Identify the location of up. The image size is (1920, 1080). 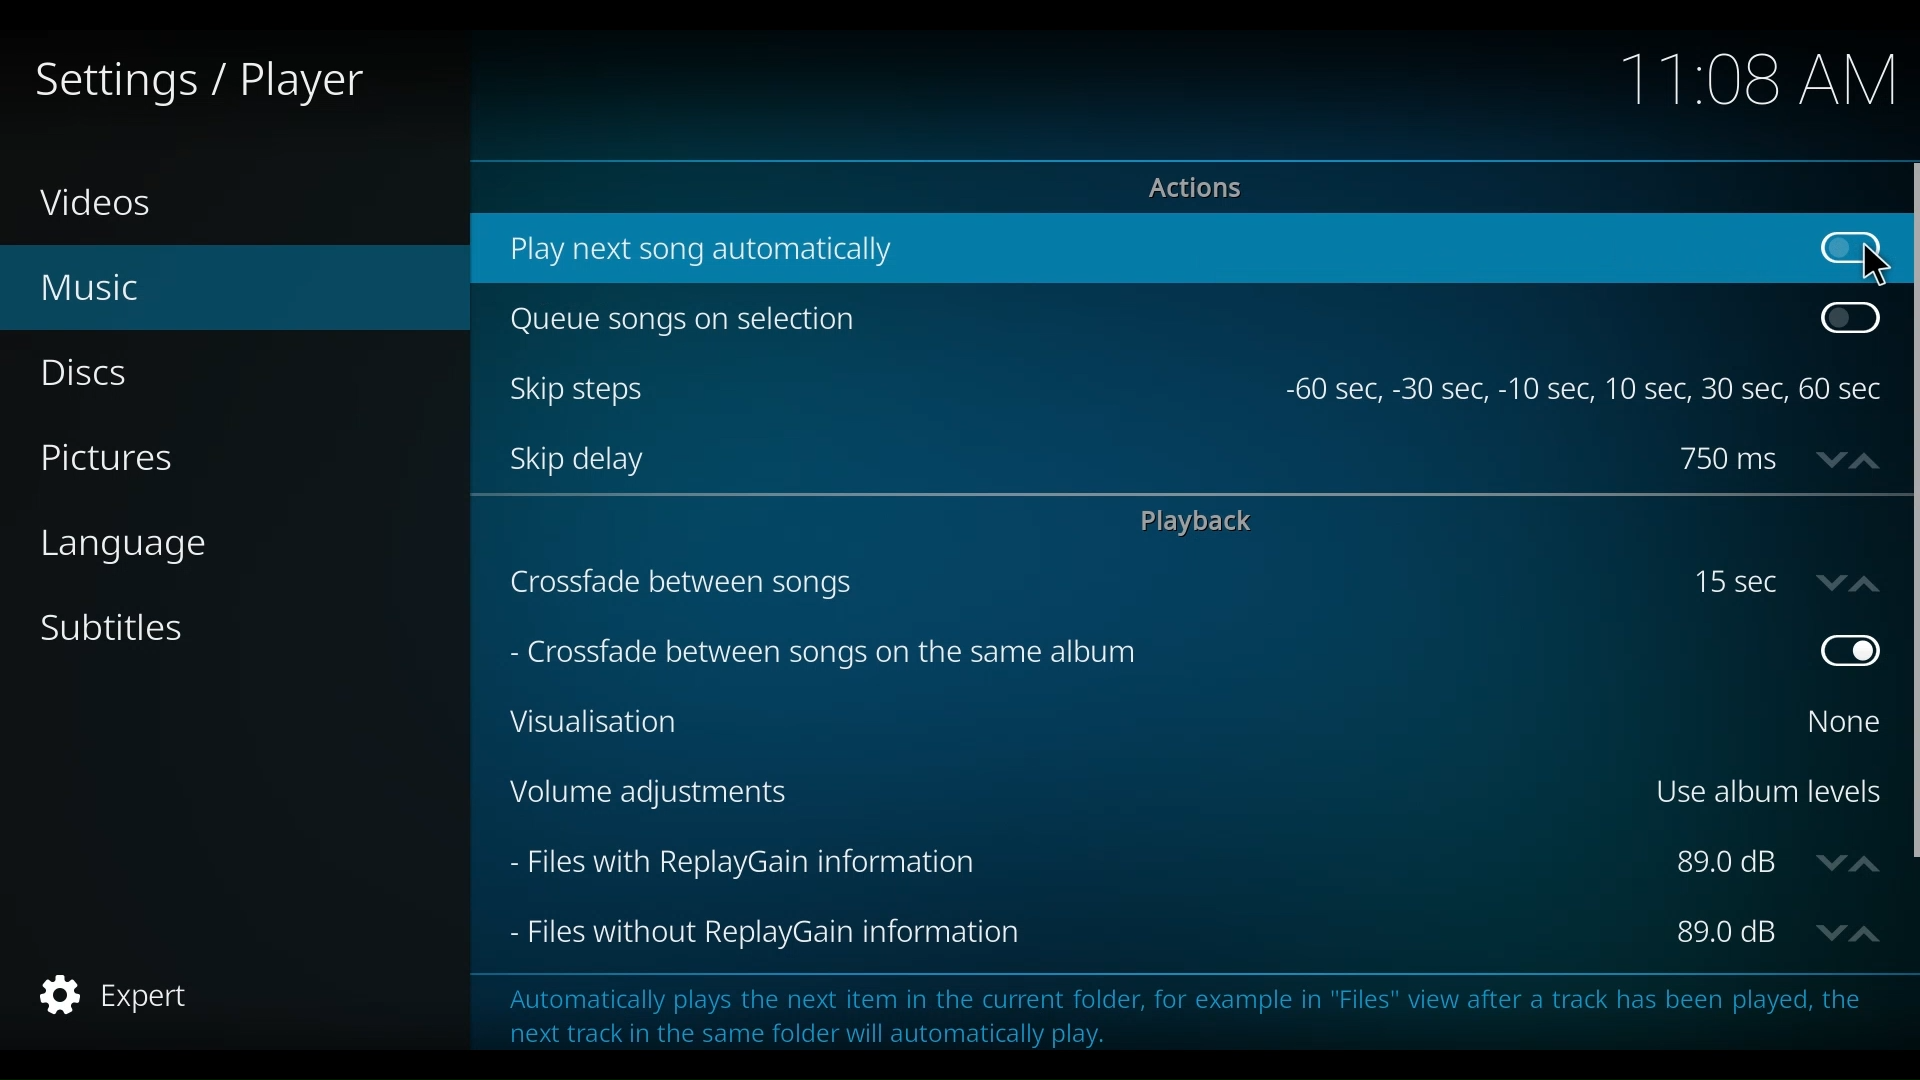
(1868, 860).